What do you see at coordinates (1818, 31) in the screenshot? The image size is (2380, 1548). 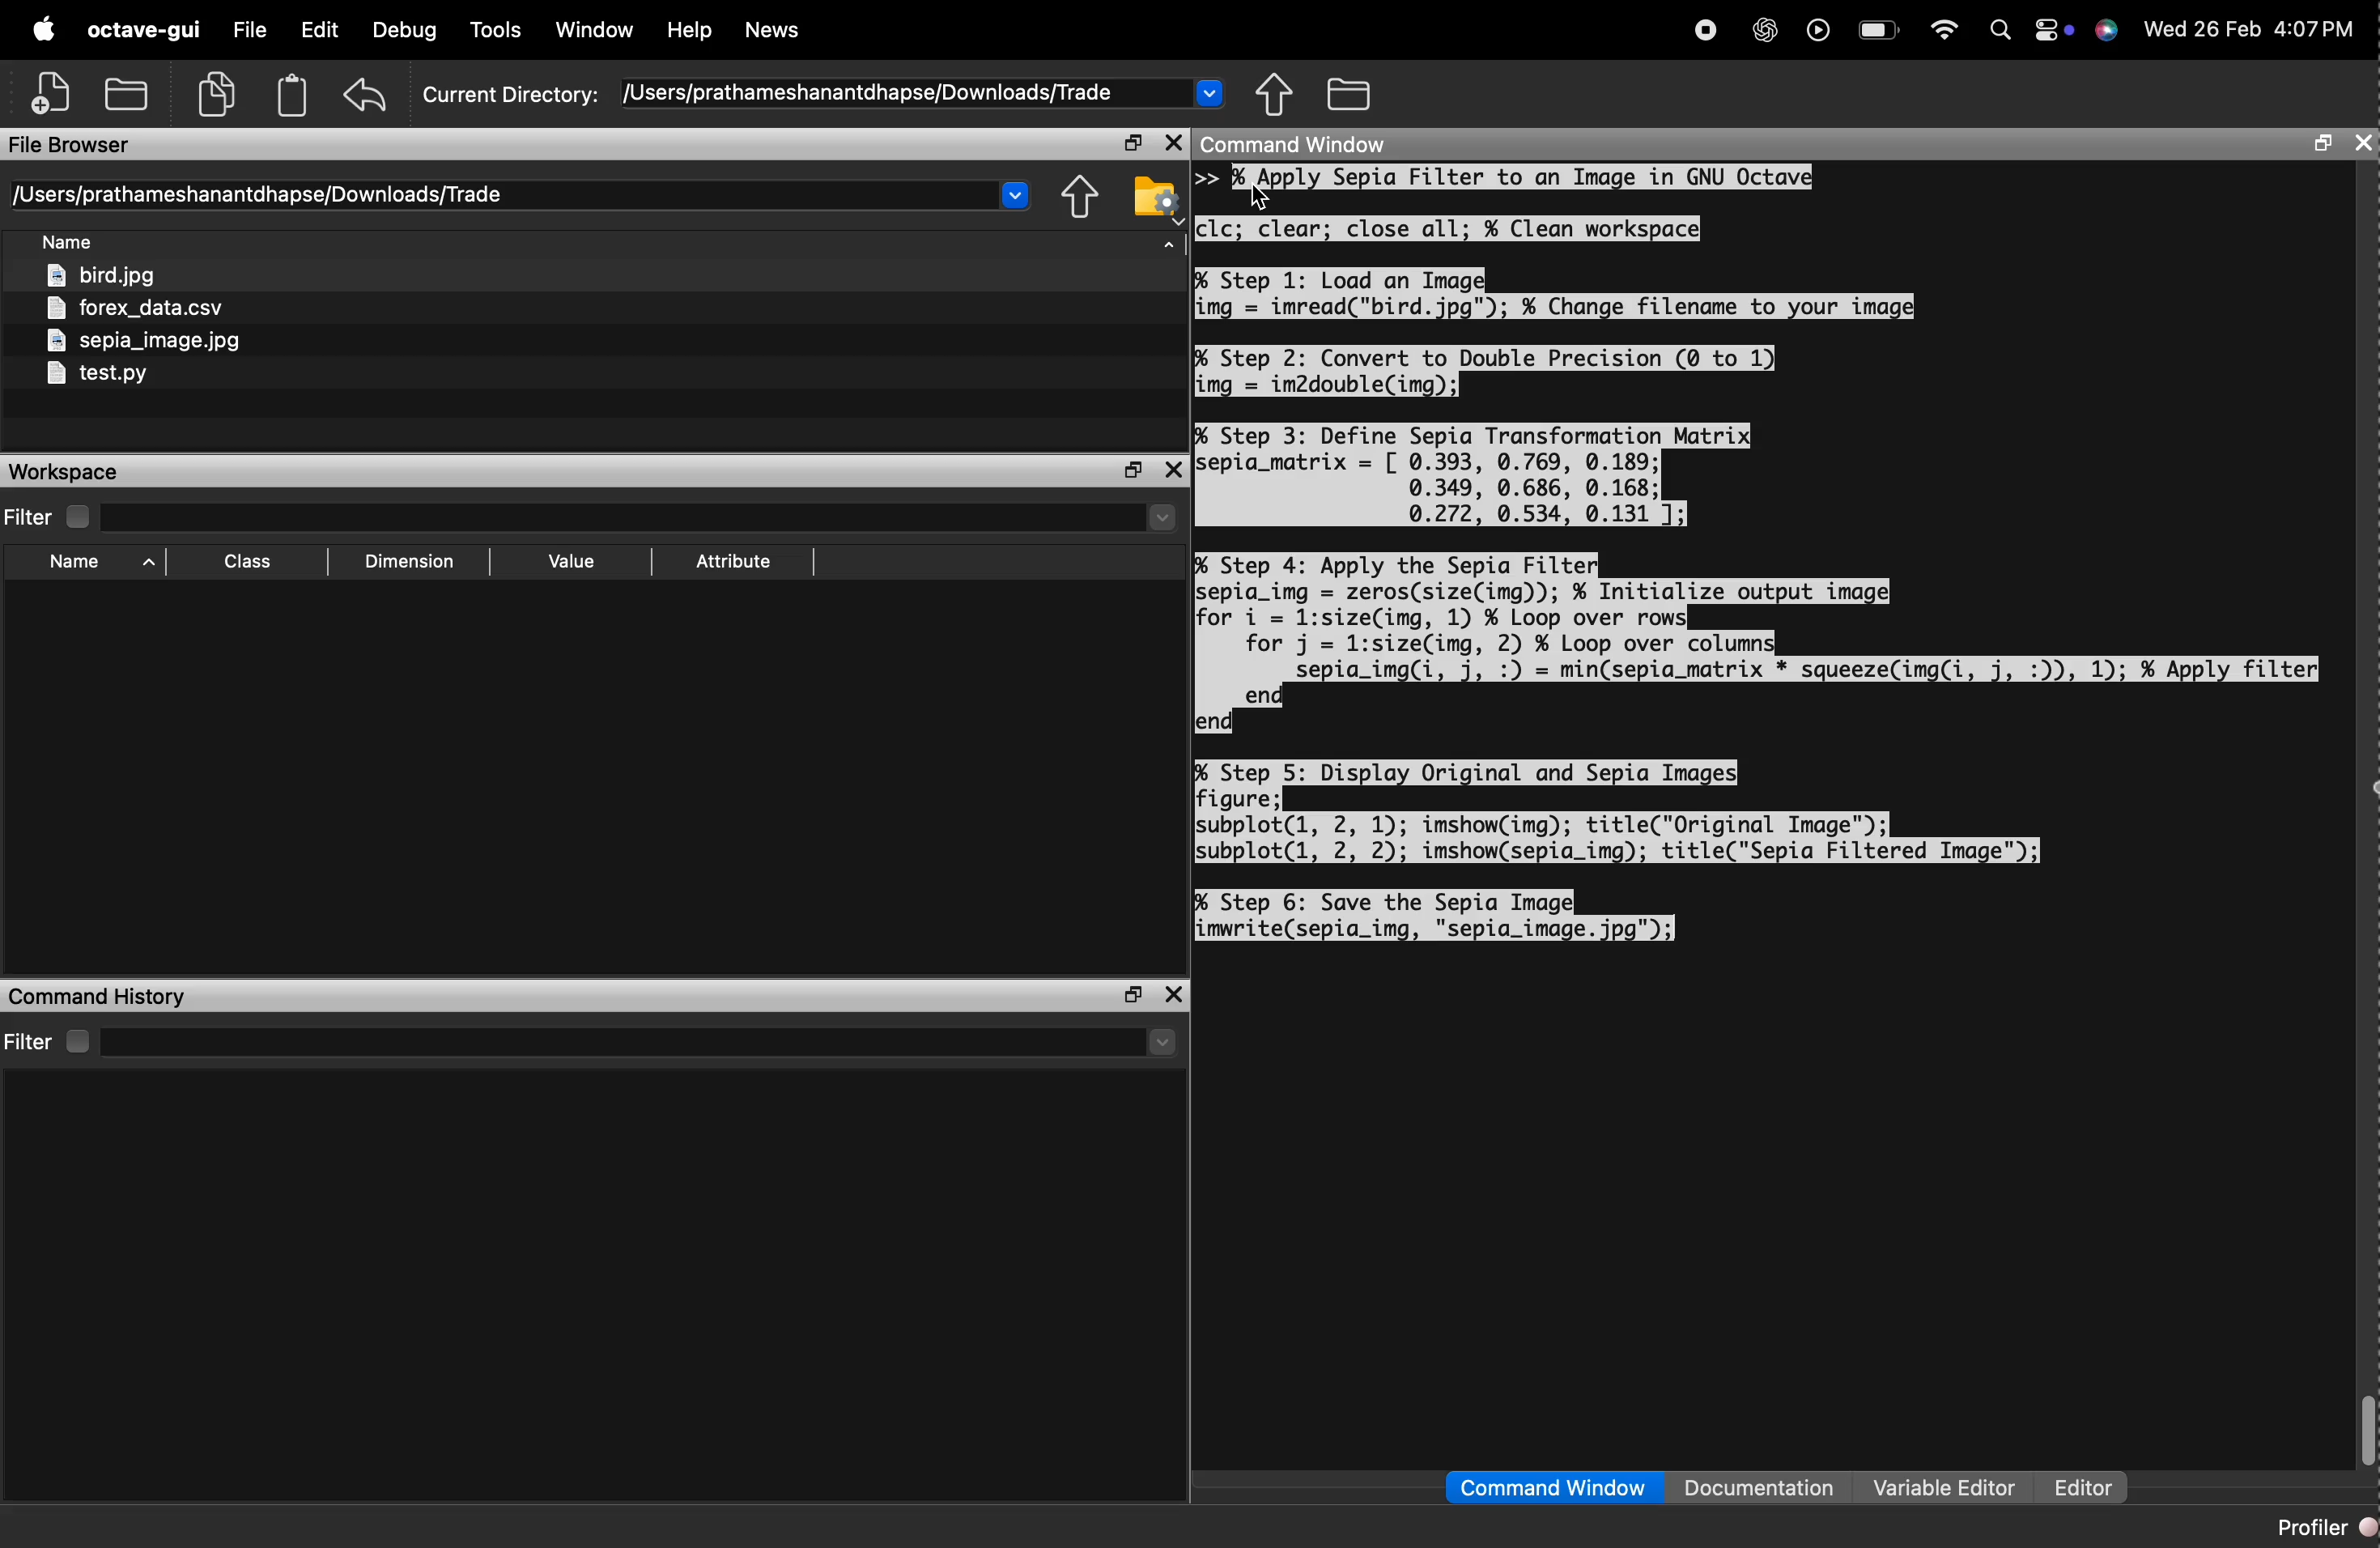 I see `play` at bounding box center [1818, 31].